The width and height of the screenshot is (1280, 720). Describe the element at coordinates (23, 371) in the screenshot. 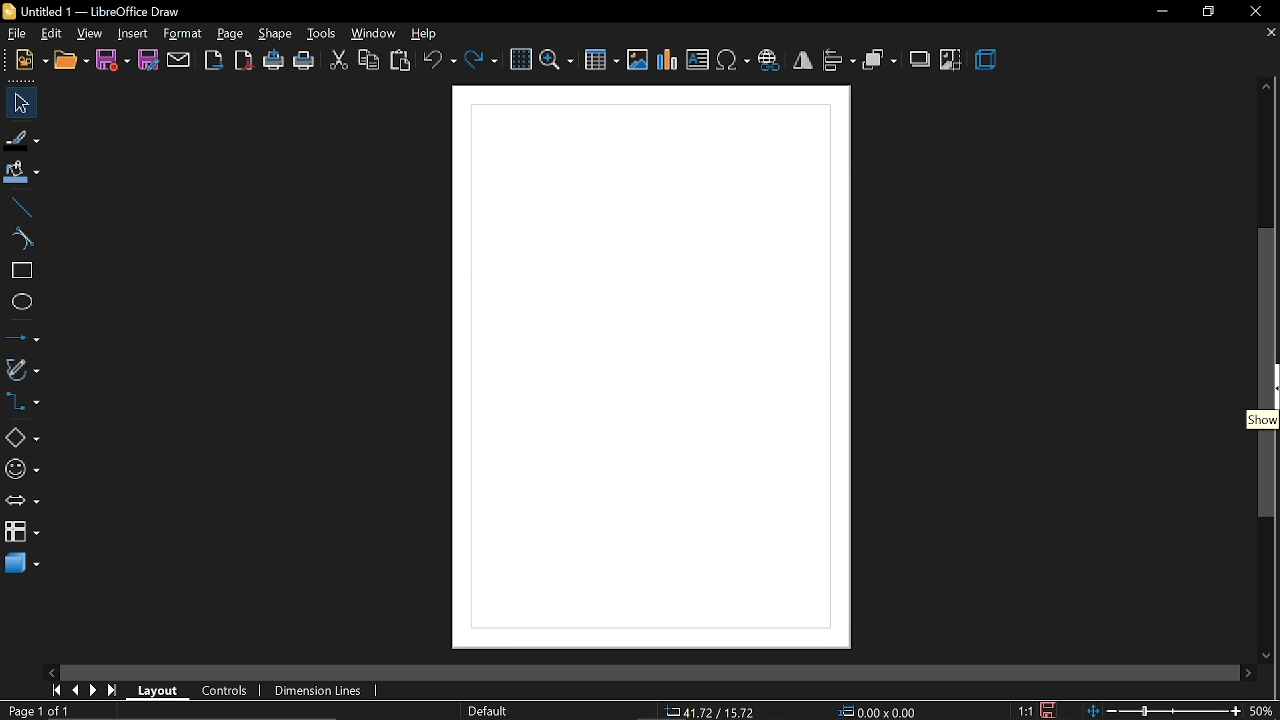

I see `curves and polygons` at that location.